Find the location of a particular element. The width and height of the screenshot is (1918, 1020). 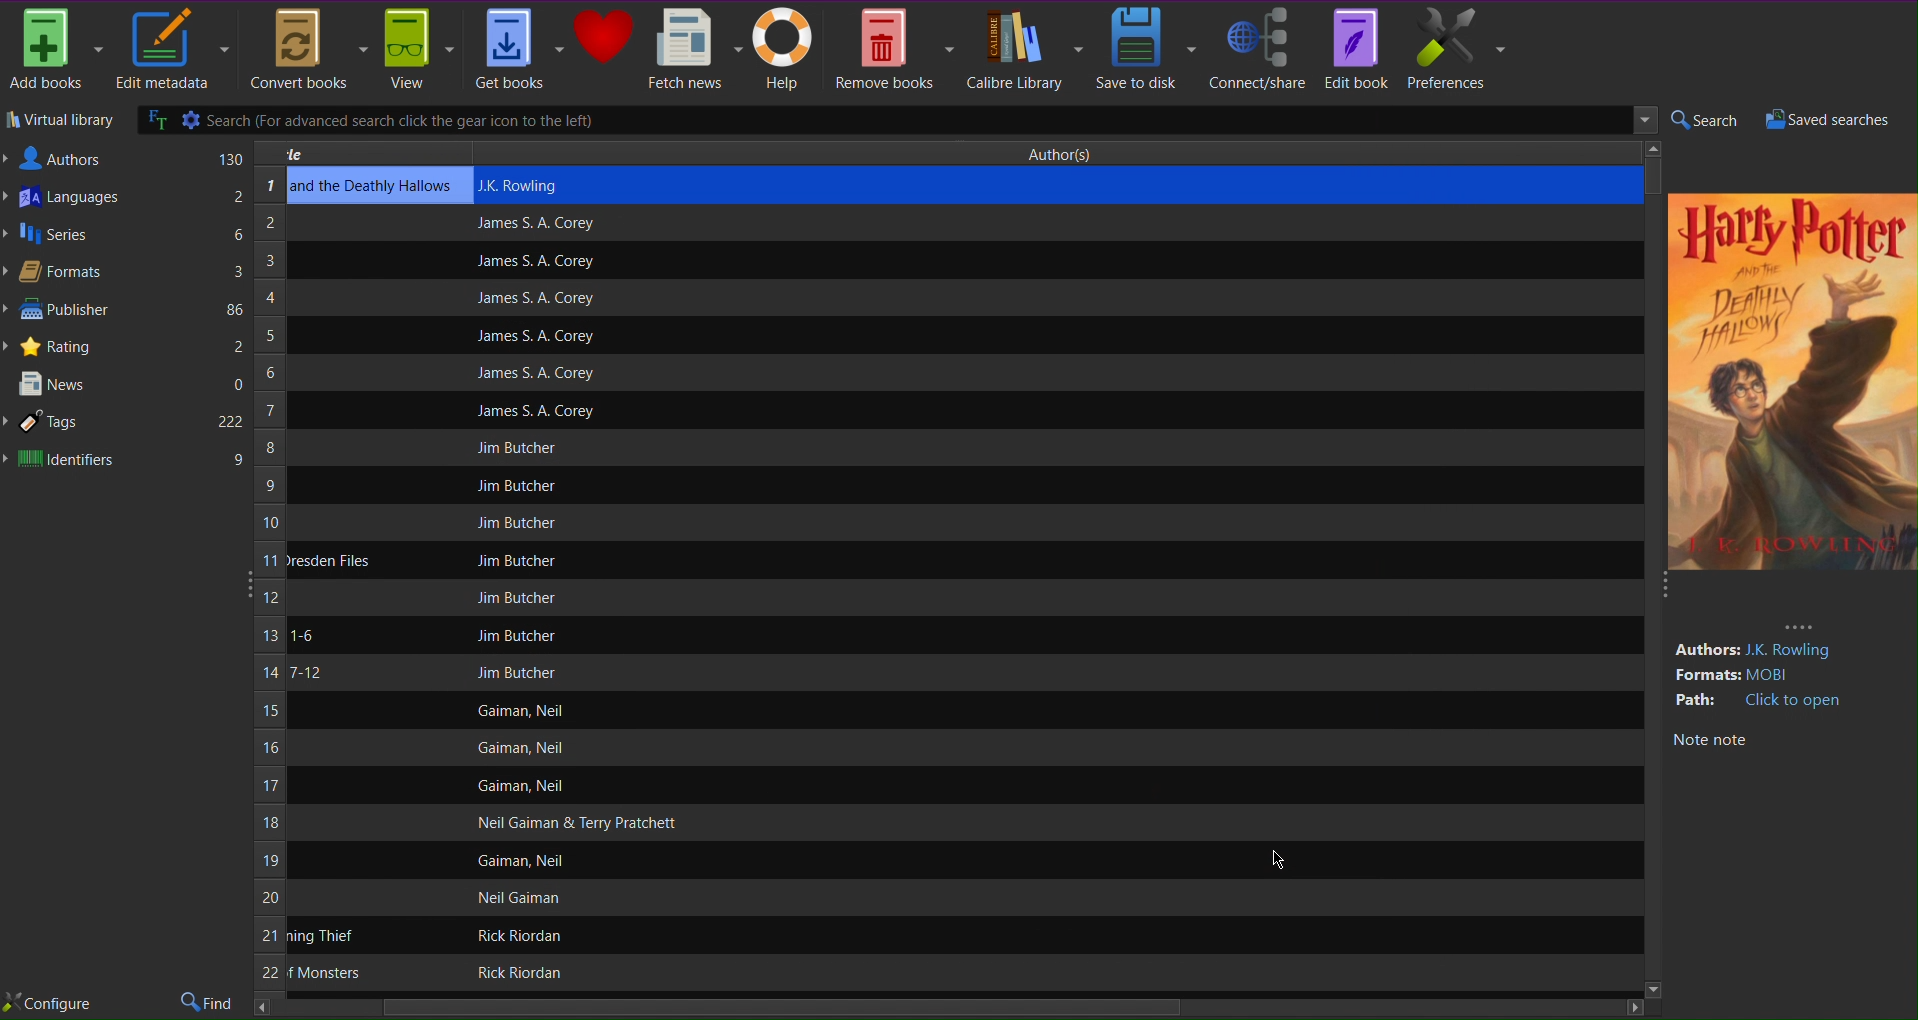

Search (For advanced search click the gear icon to the left) is located at coordinates (840, 120).